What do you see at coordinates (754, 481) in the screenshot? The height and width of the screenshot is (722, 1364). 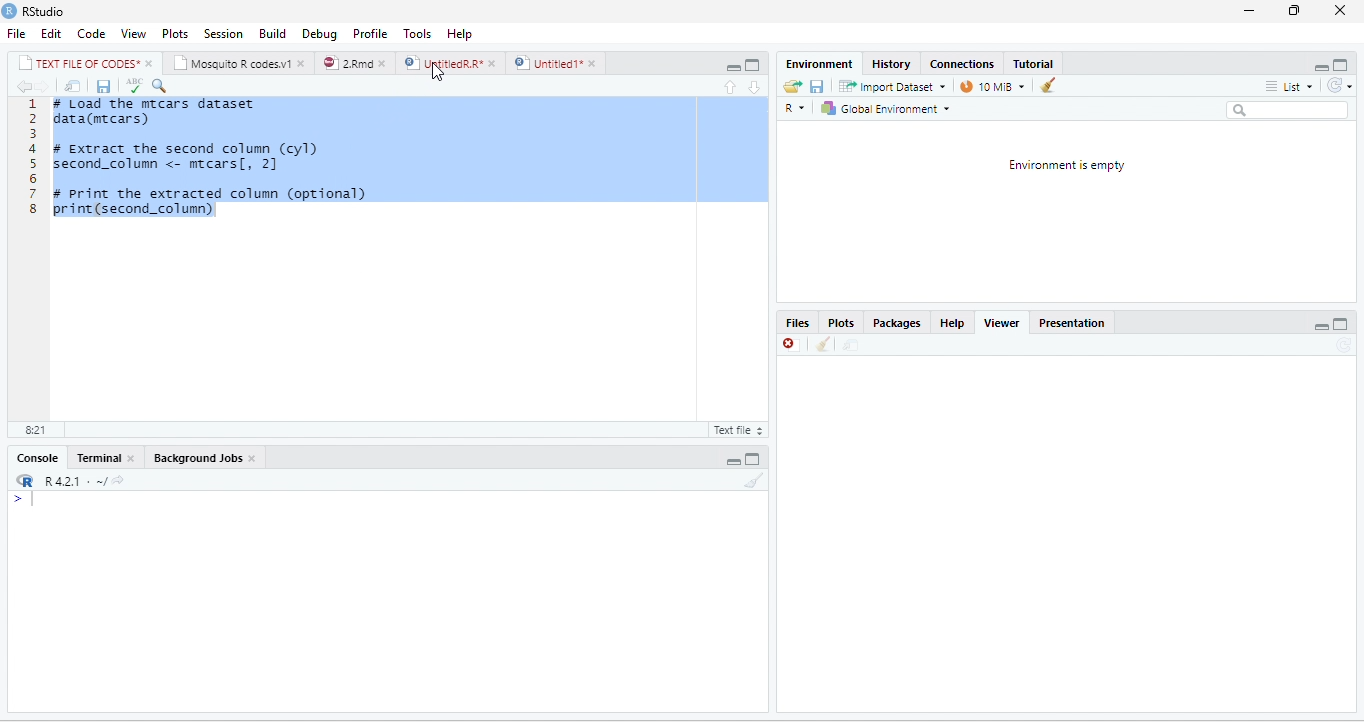 I see `clear` at bounding box center [754, 481].